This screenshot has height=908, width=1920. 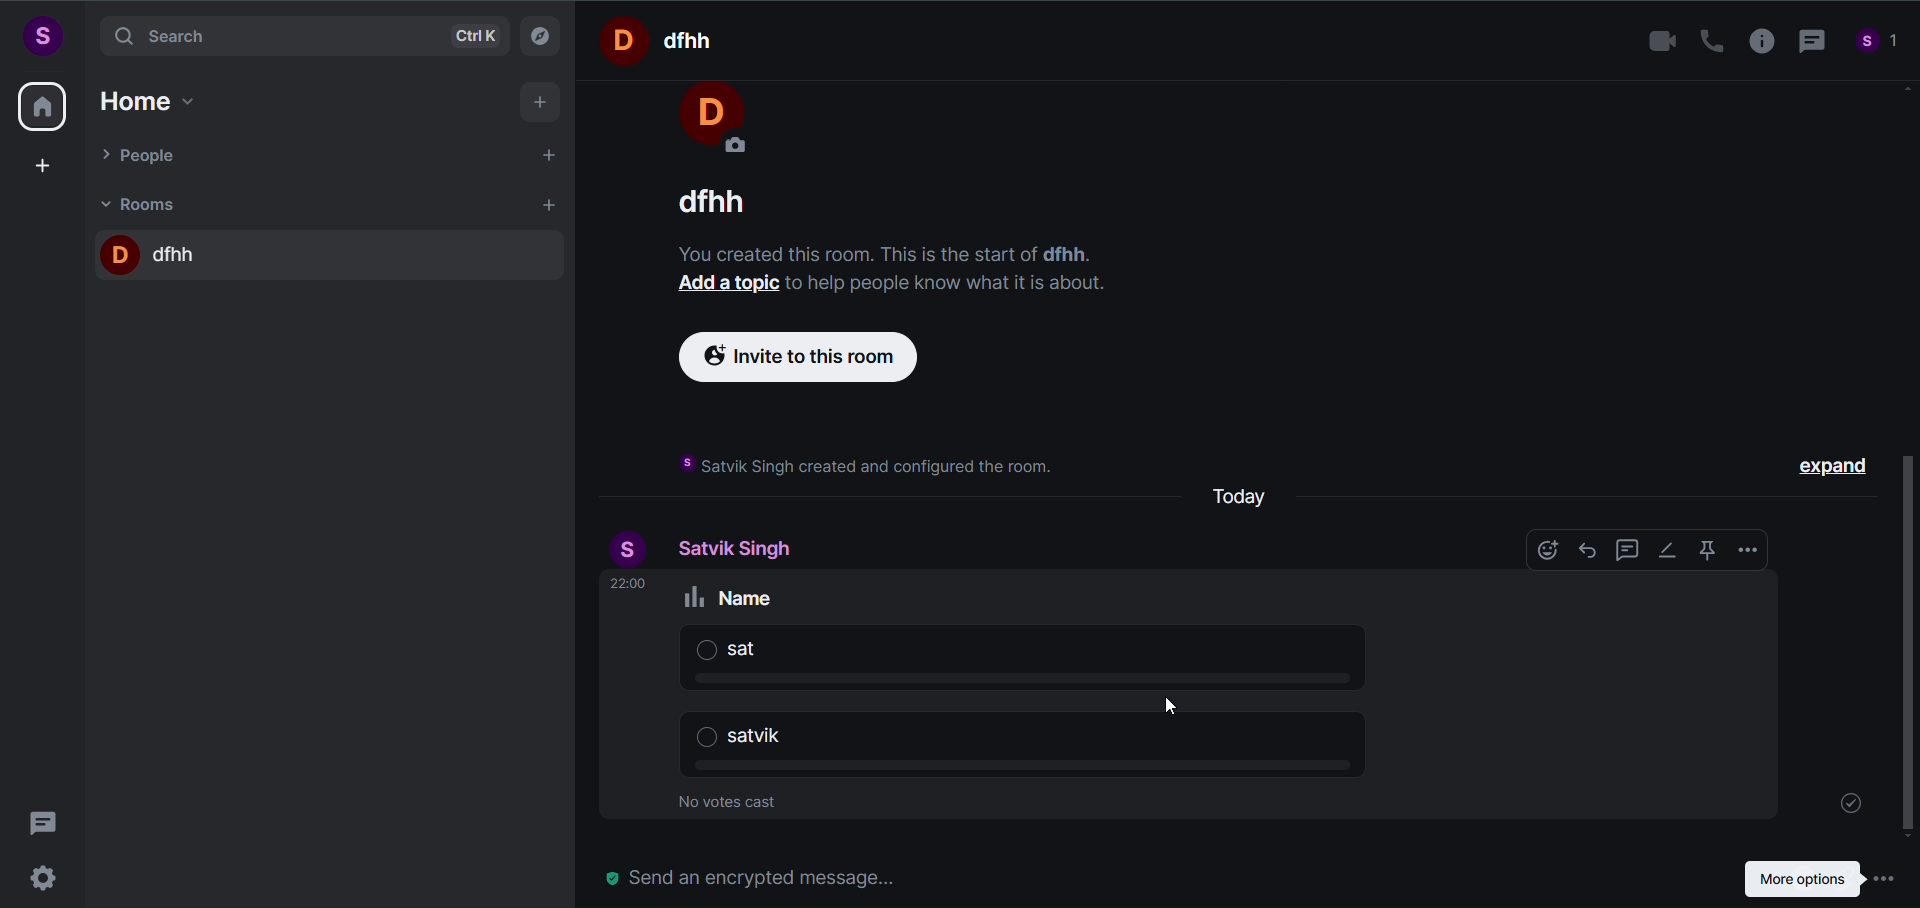 What do you see at coordinates (878, 222) in the screenshot?
I see `Chat details` at bounding box center [878, 222].